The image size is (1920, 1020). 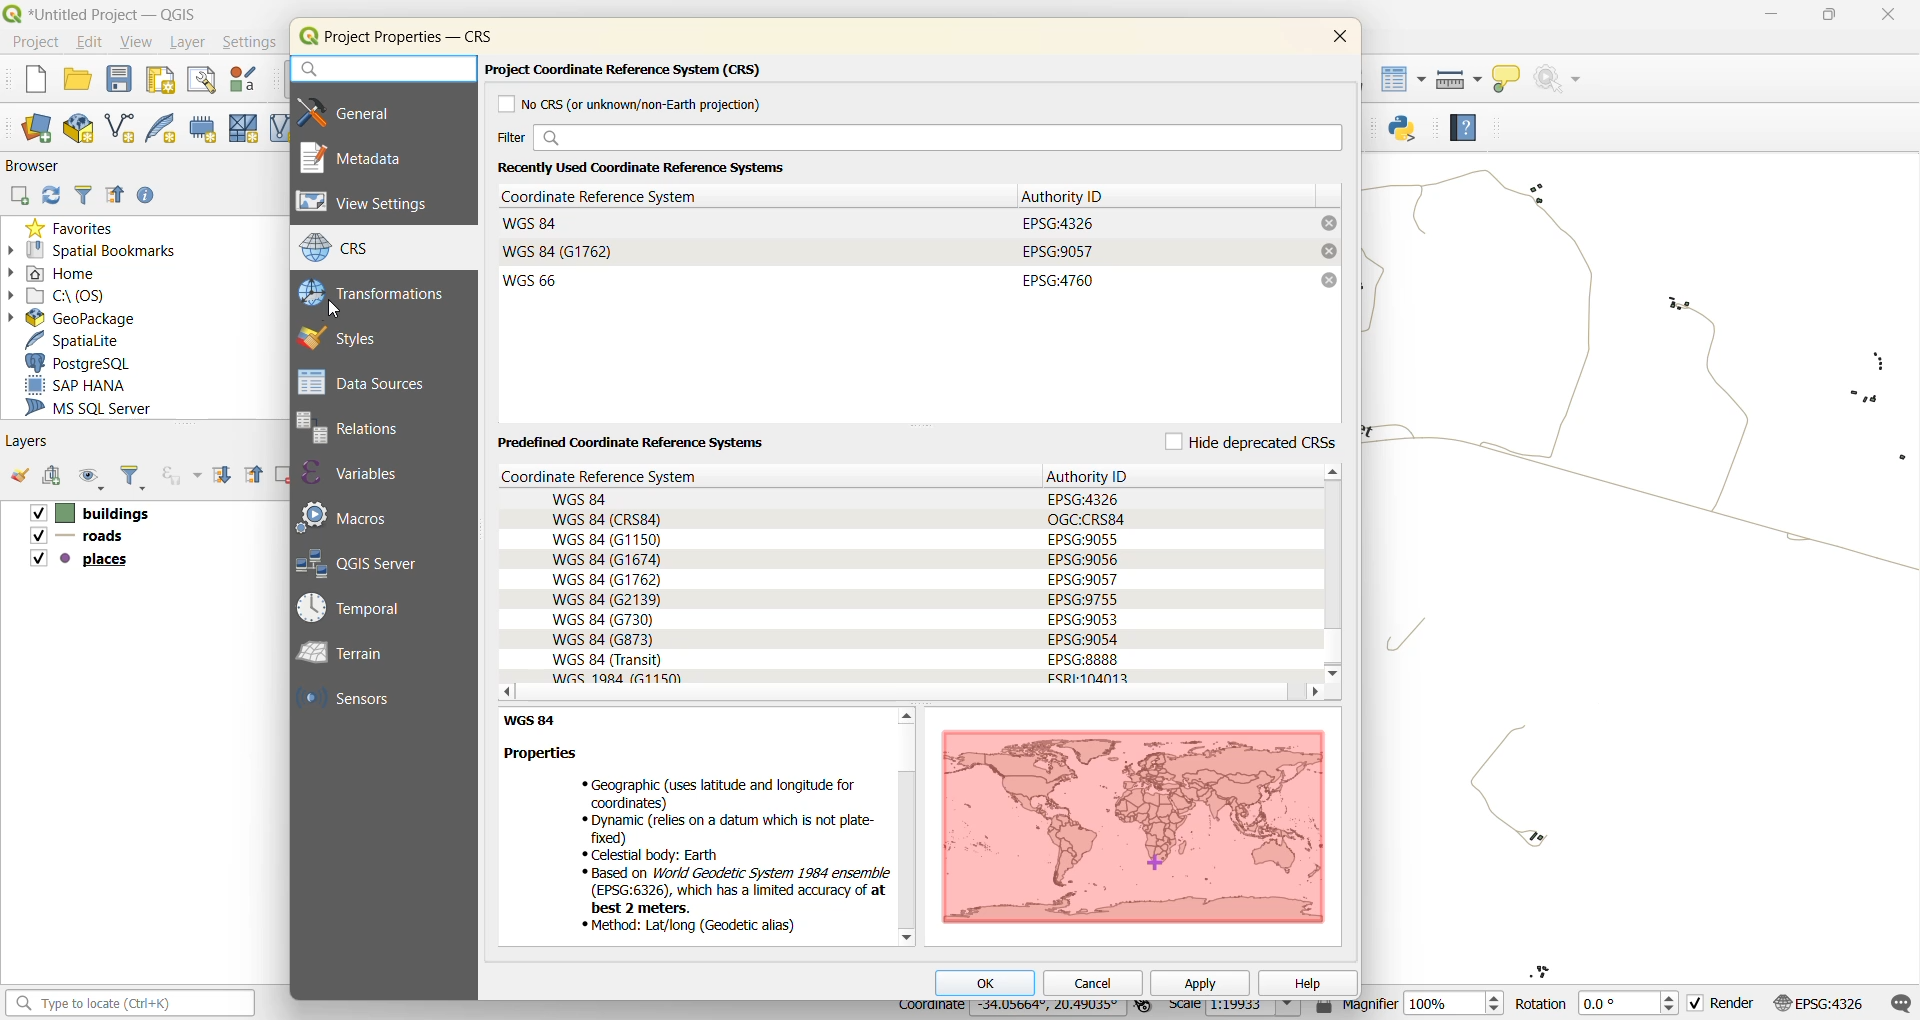 I want to click on WGS 84 (G1150), so click(x=608, y=541).